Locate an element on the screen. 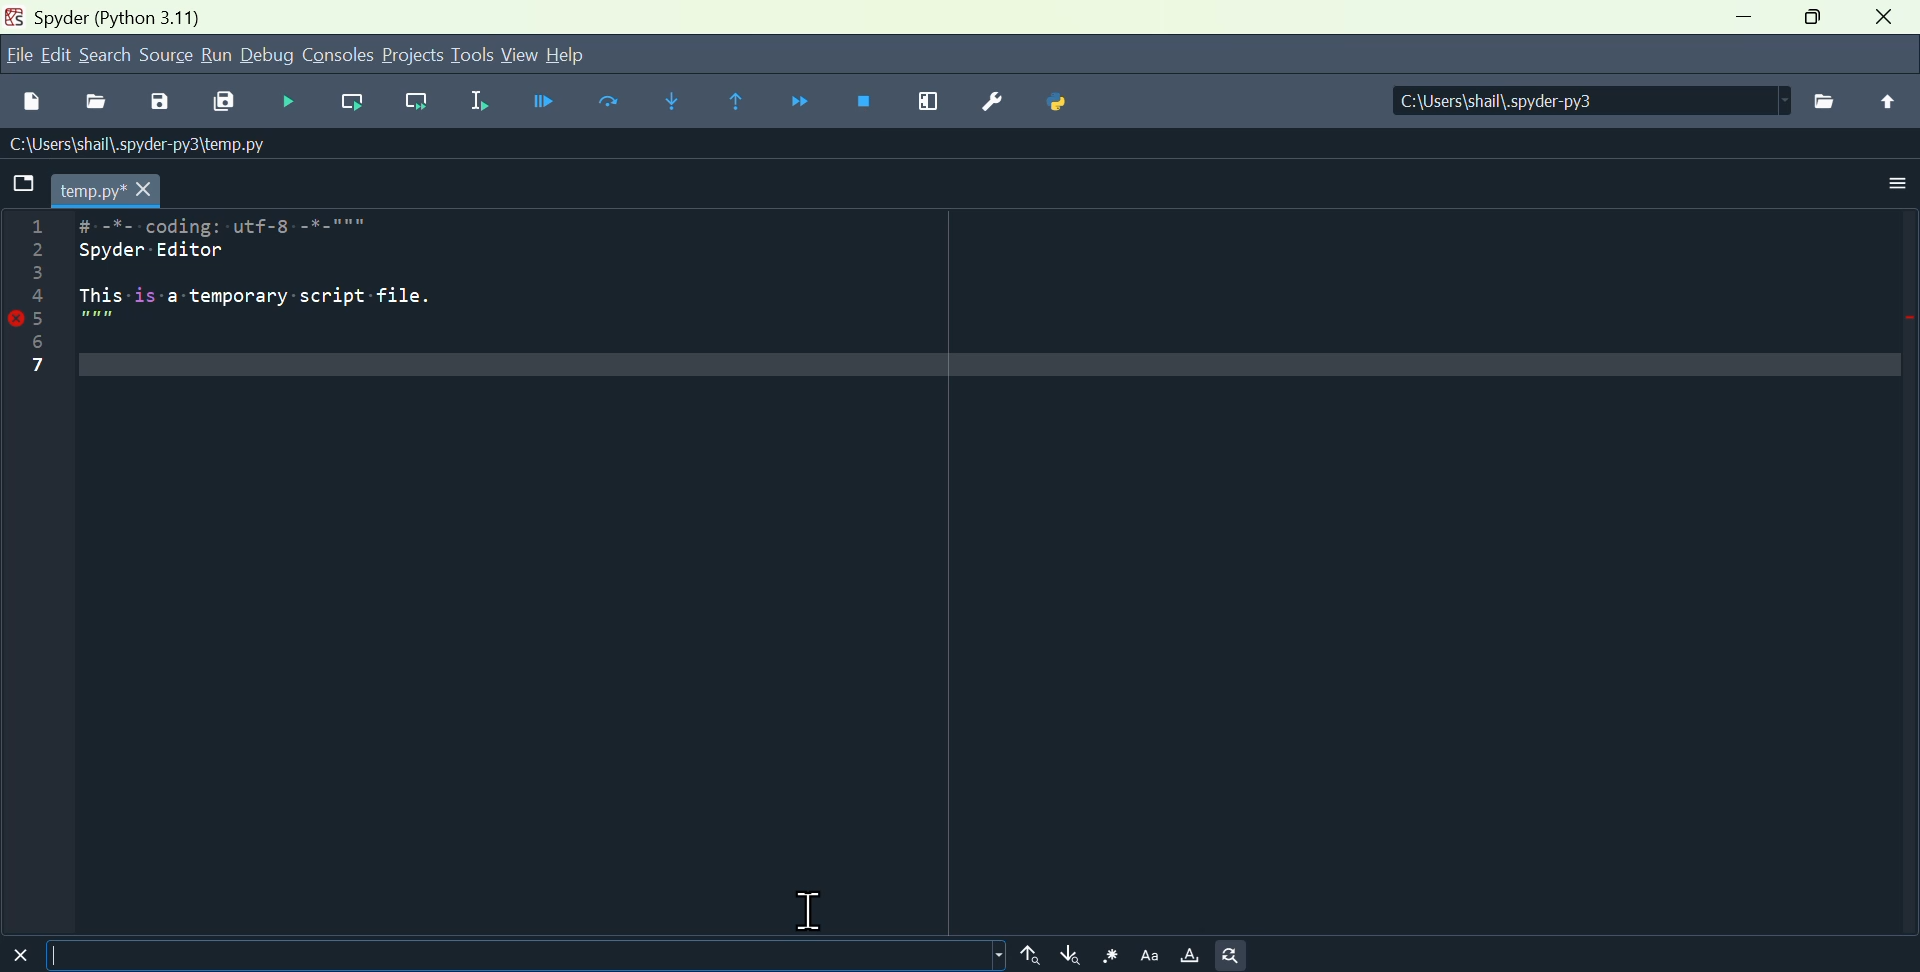  close is located at coordinates (1889, 17).